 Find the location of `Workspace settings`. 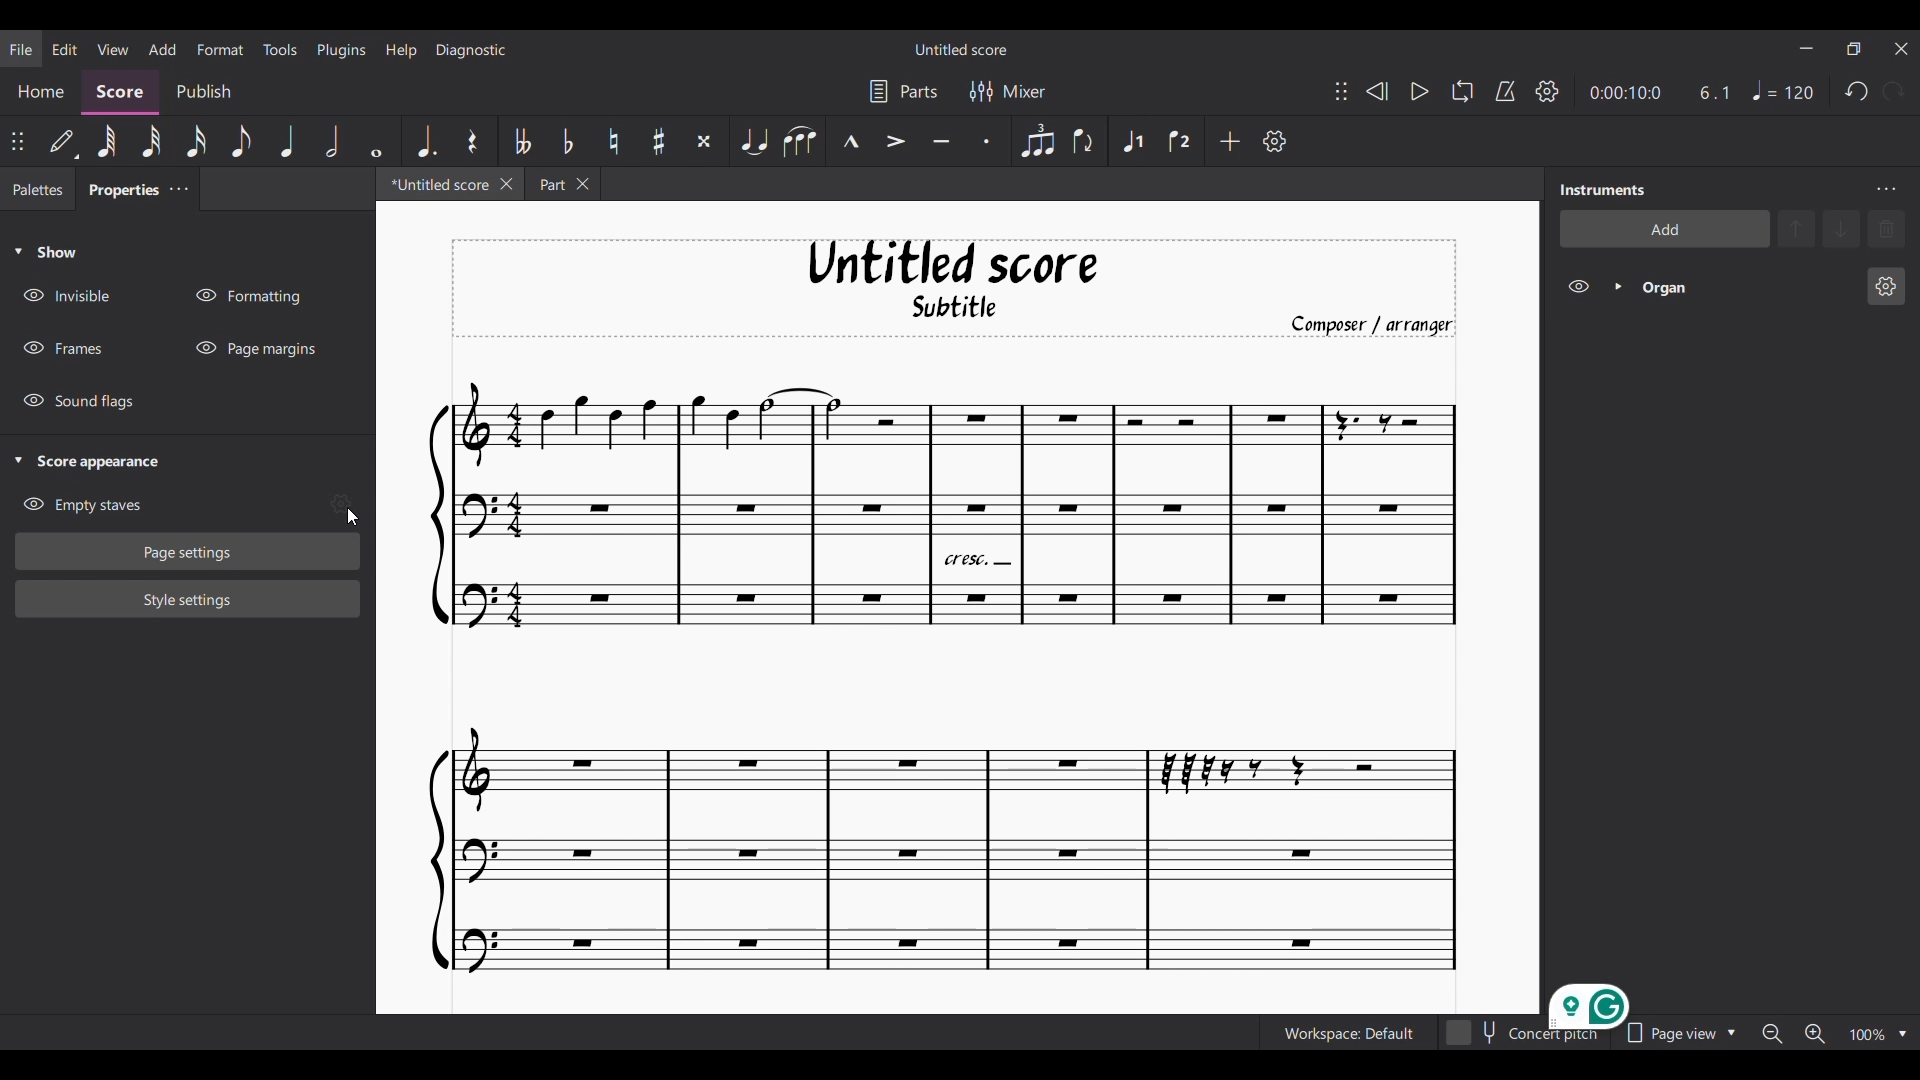

Workspace settings is located at coordinates (1346, 1033).